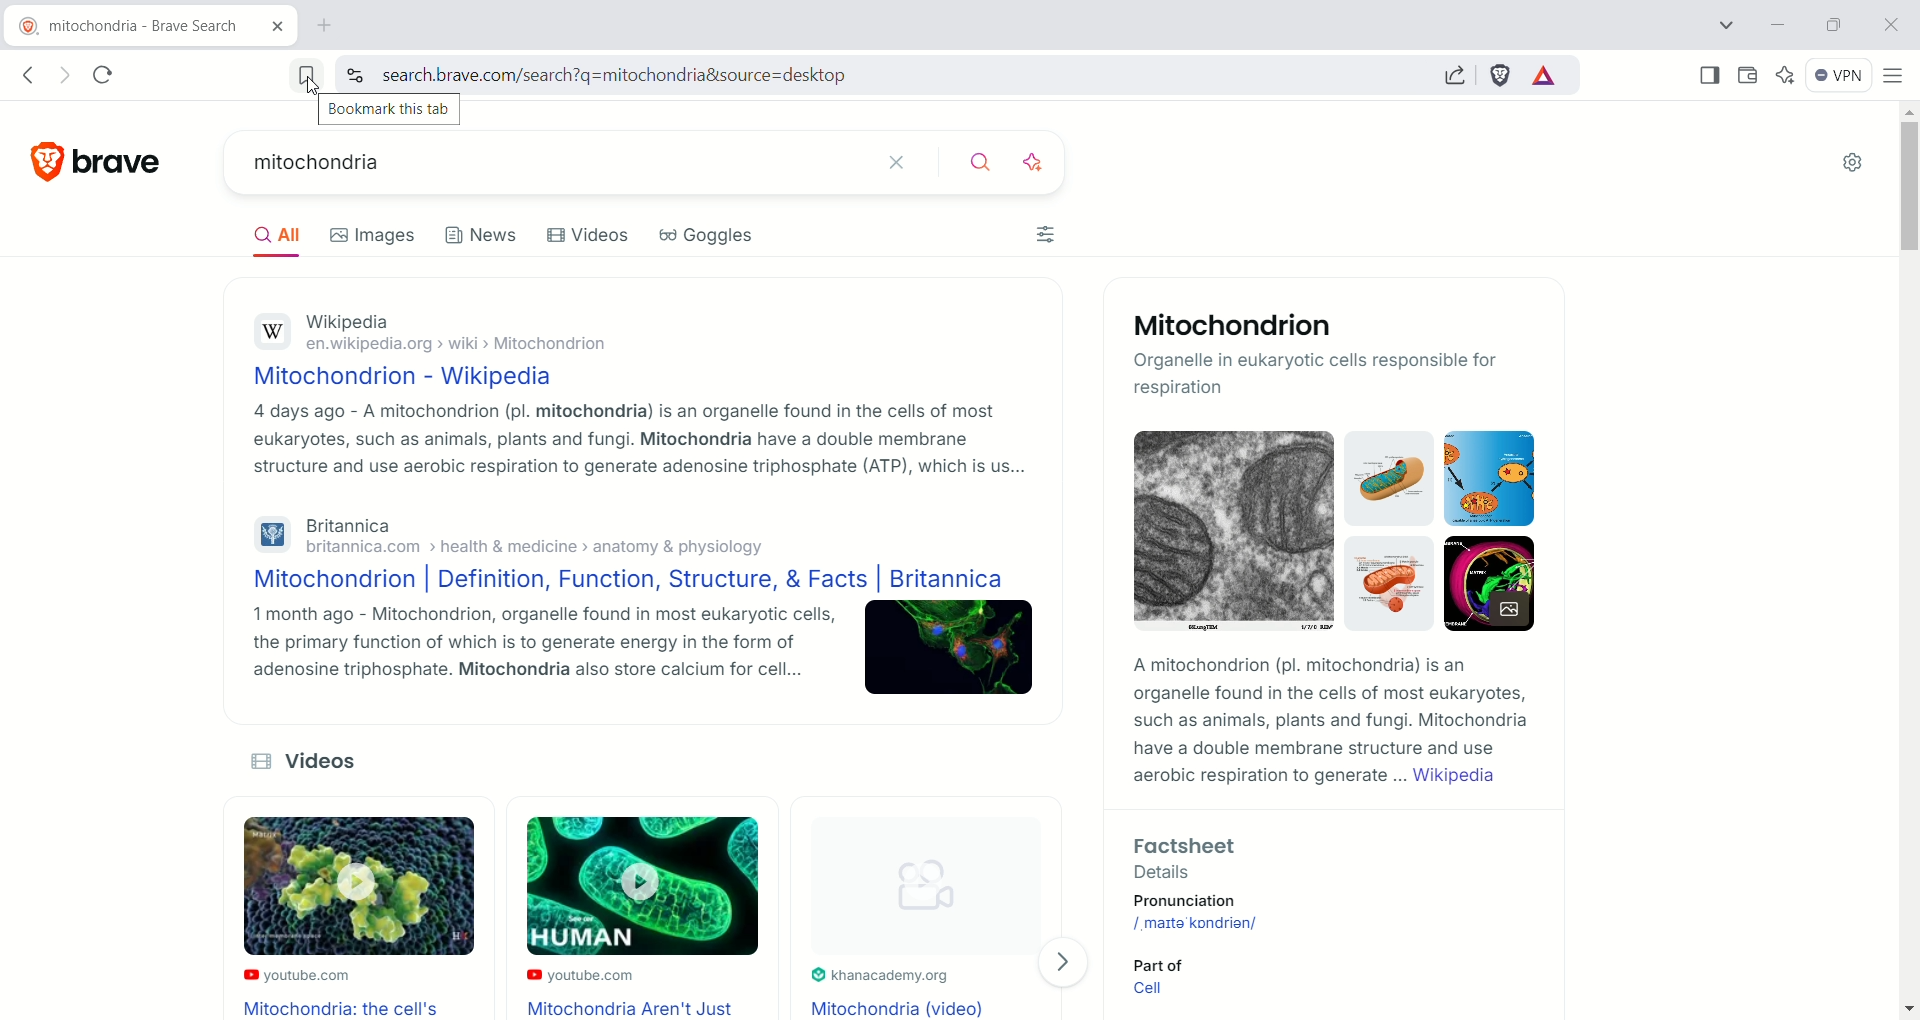 The width and height of the screenshot is (1920, 1020). Describe the element at coordinates (589, 236) in the screenshot. I see `Videos` at that location.